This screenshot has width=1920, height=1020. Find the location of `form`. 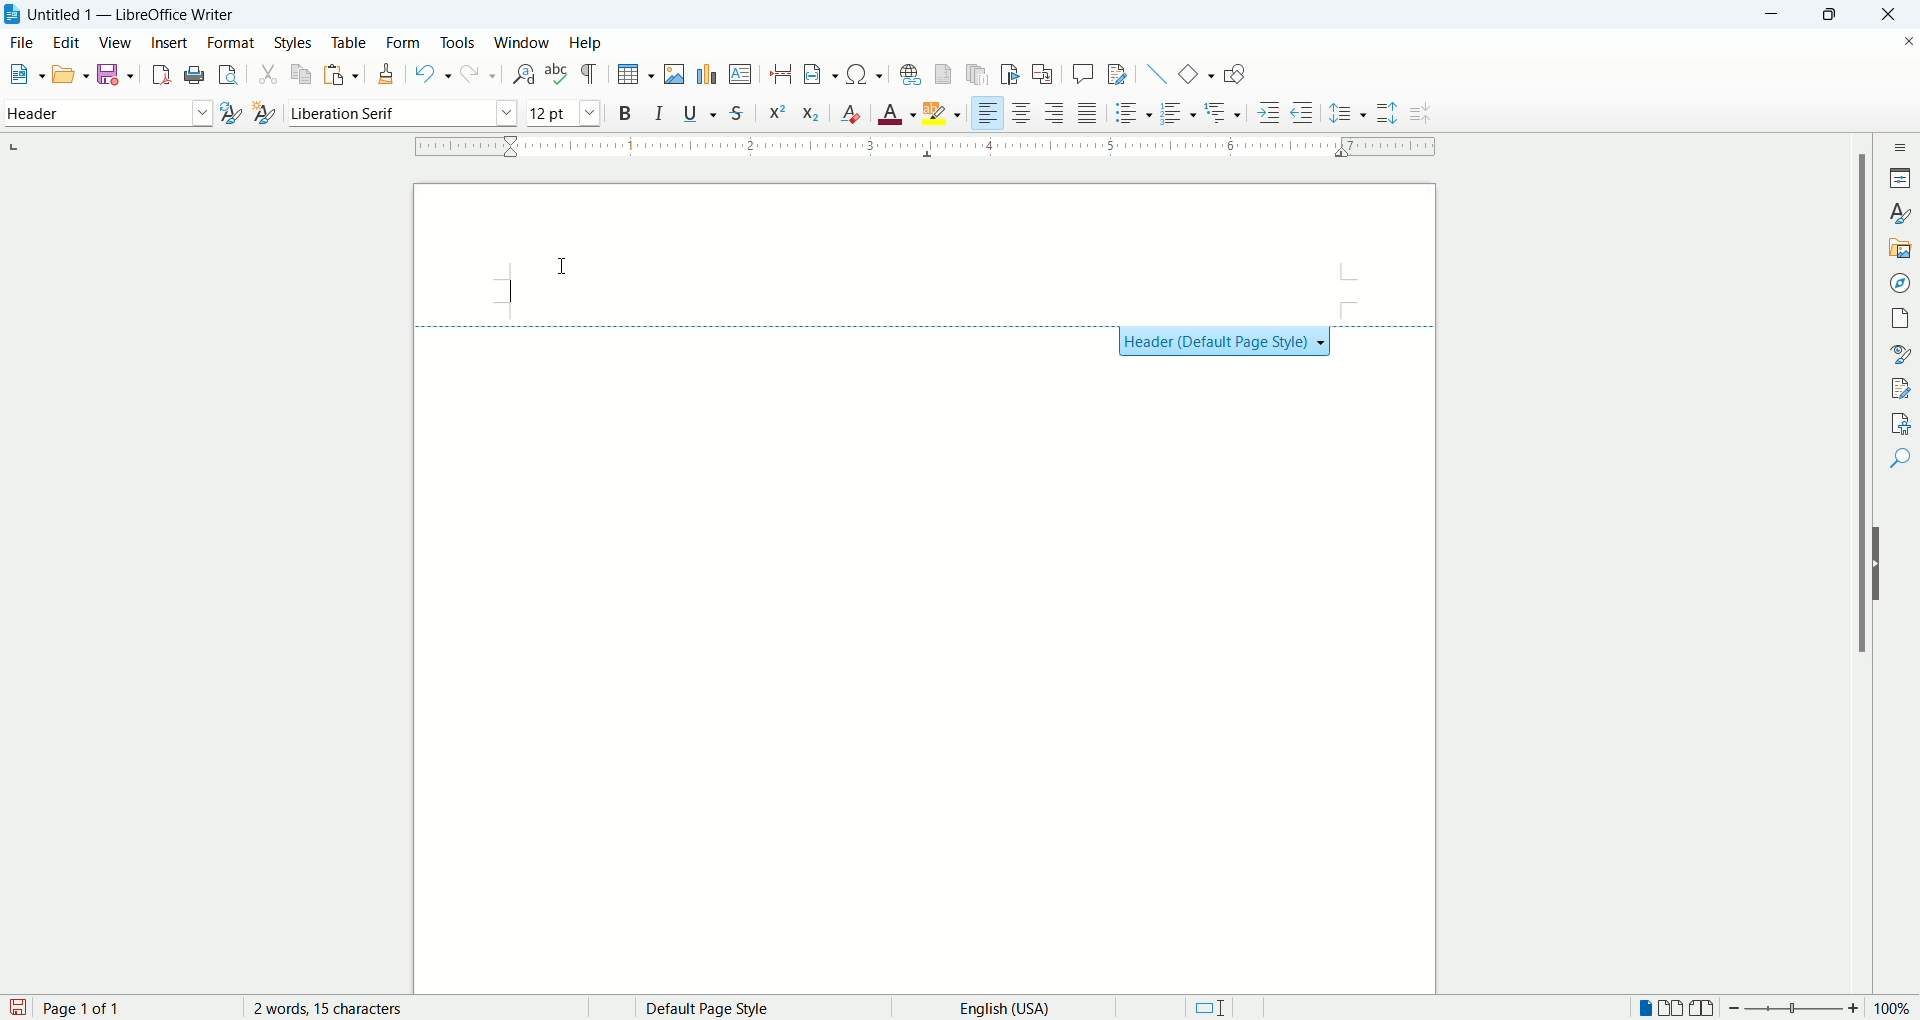

form is located at coordinates (401, 42).